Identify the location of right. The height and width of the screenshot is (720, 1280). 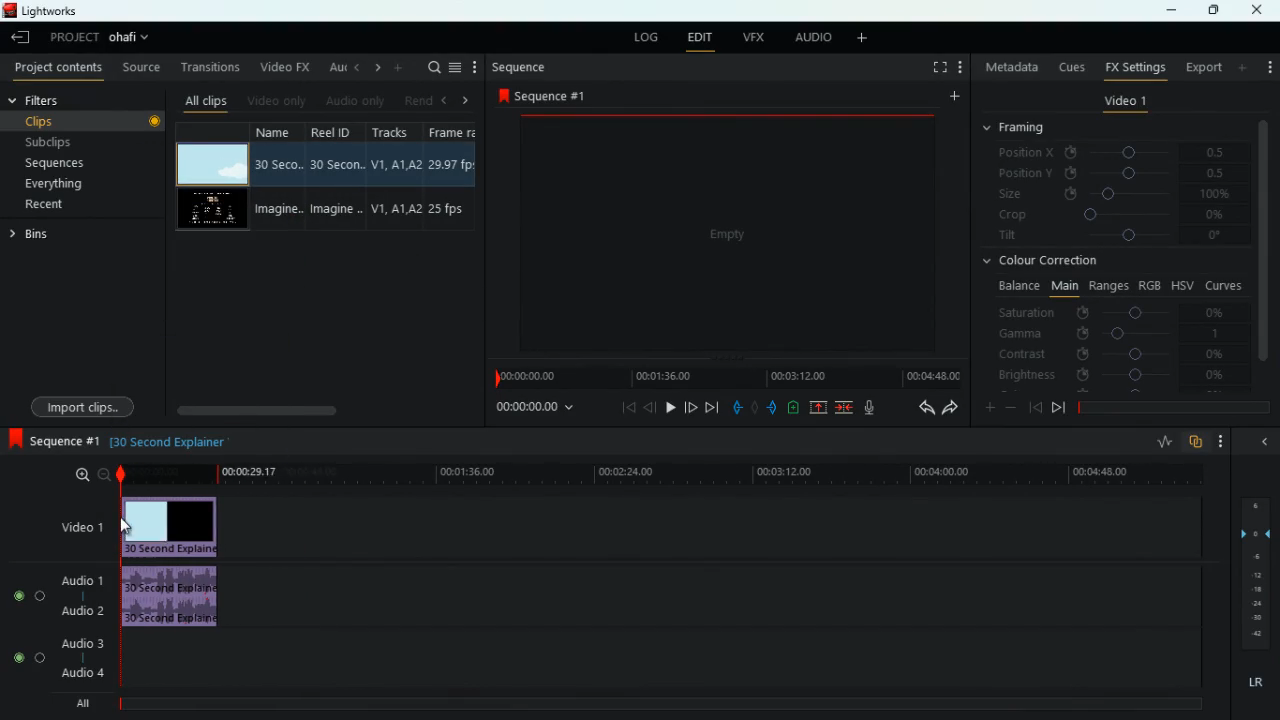
(374, 69).